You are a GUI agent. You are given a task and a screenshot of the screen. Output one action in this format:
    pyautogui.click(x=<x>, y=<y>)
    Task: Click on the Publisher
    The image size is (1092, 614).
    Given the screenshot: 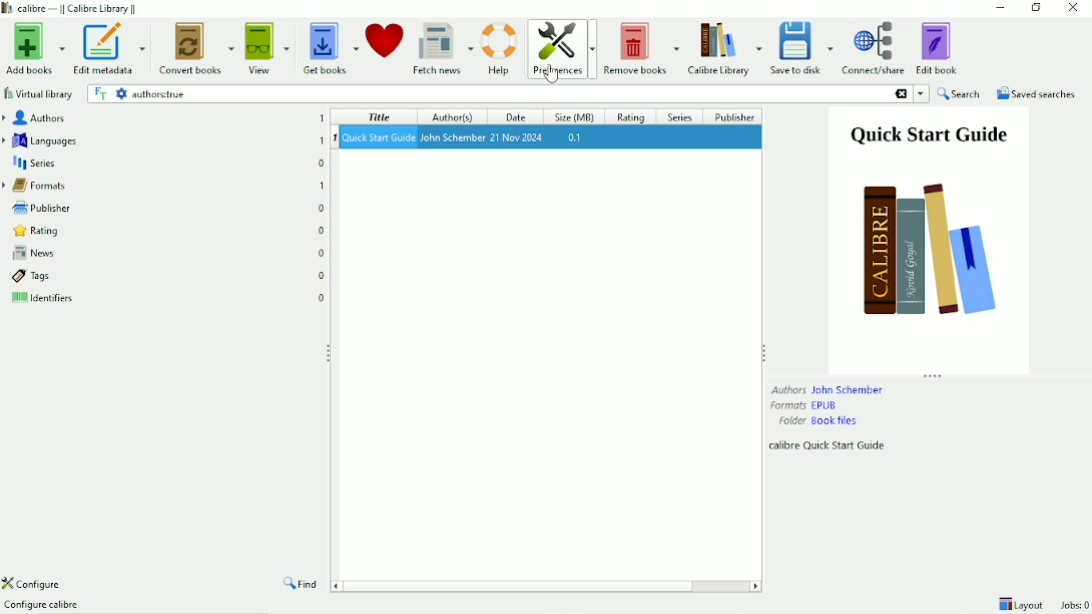 What is the action you would take?
    pyautogui.click(x=165, y=208)
    